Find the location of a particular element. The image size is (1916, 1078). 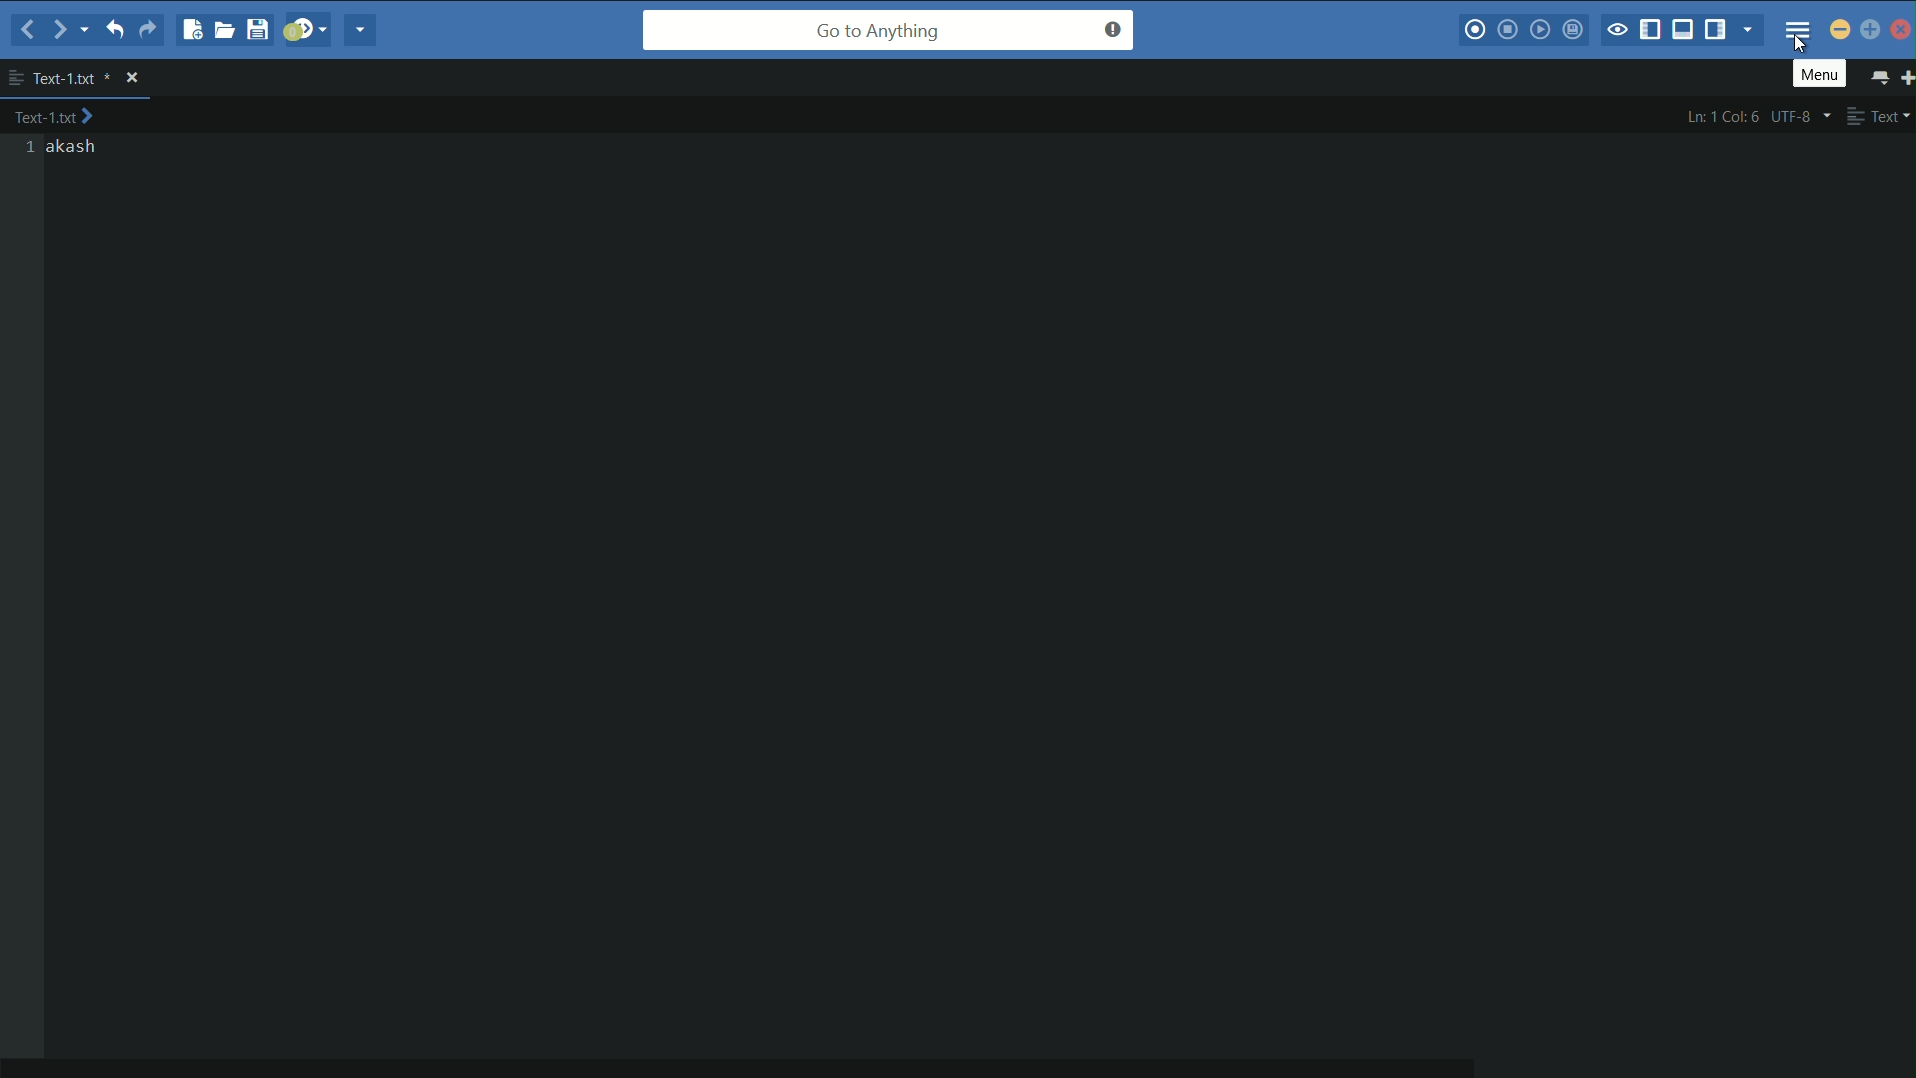

Akash is located at coordinates (73, 147).